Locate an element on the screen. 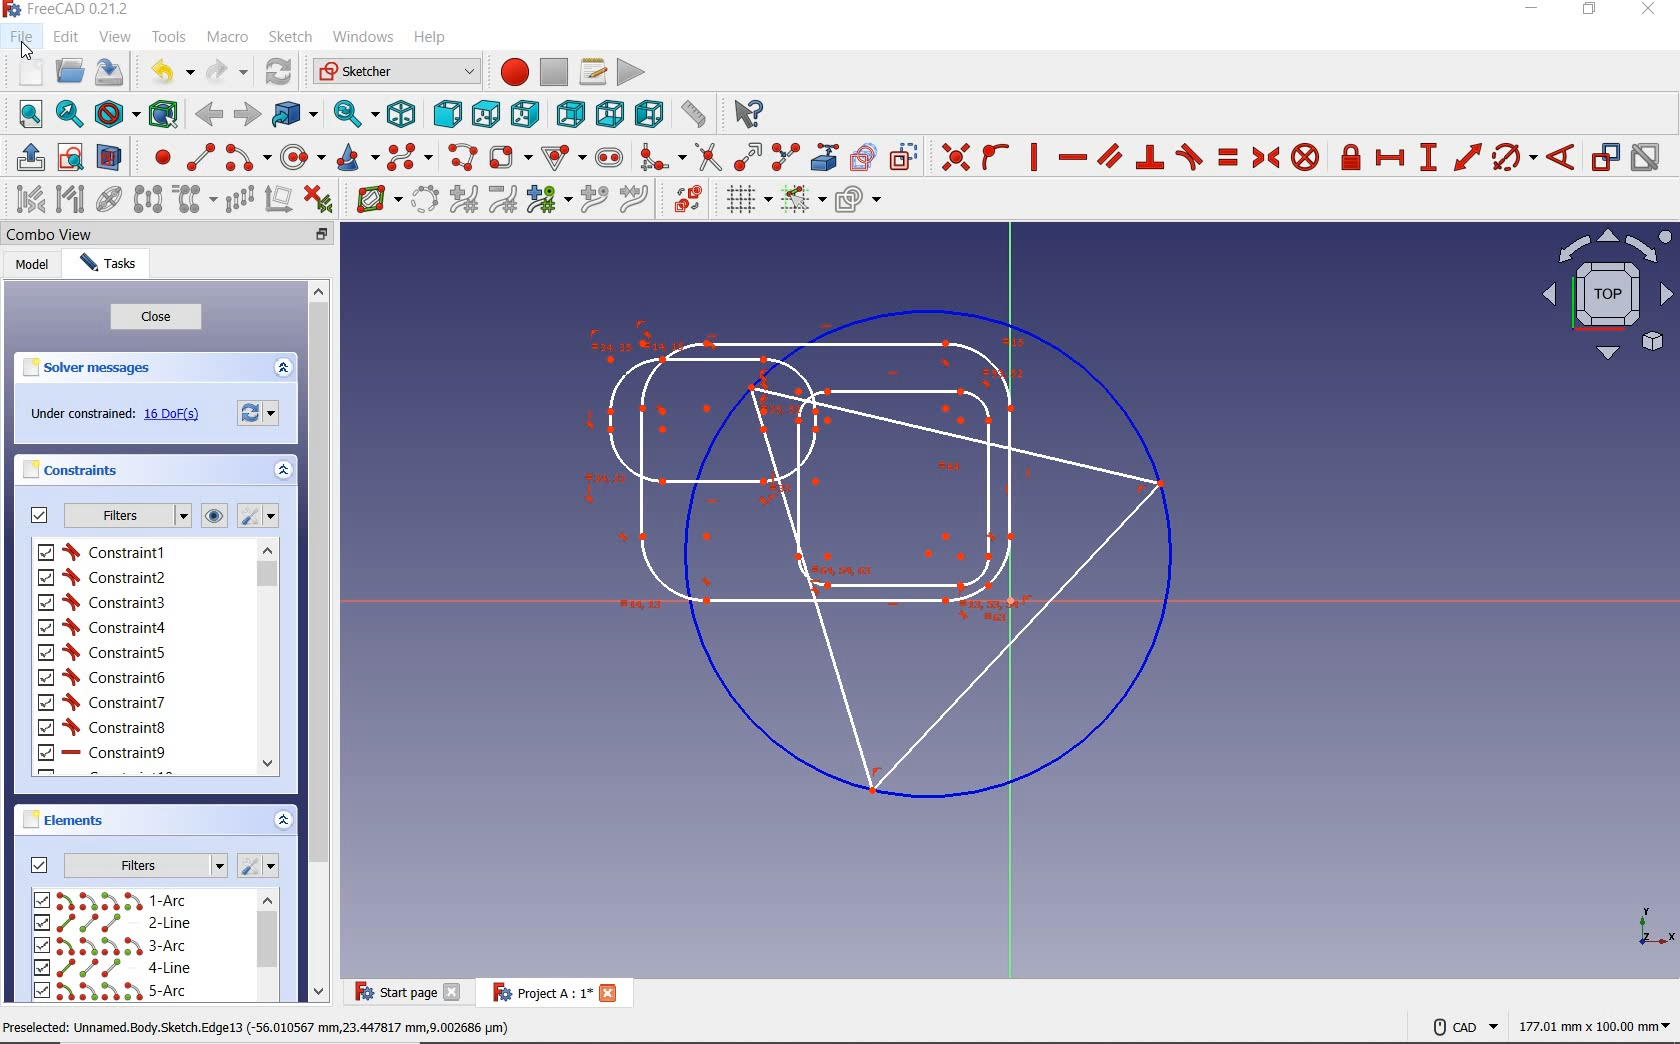 The height and width of the screenshot is (1044, 1680). view section is located at coordinates (112, 157).